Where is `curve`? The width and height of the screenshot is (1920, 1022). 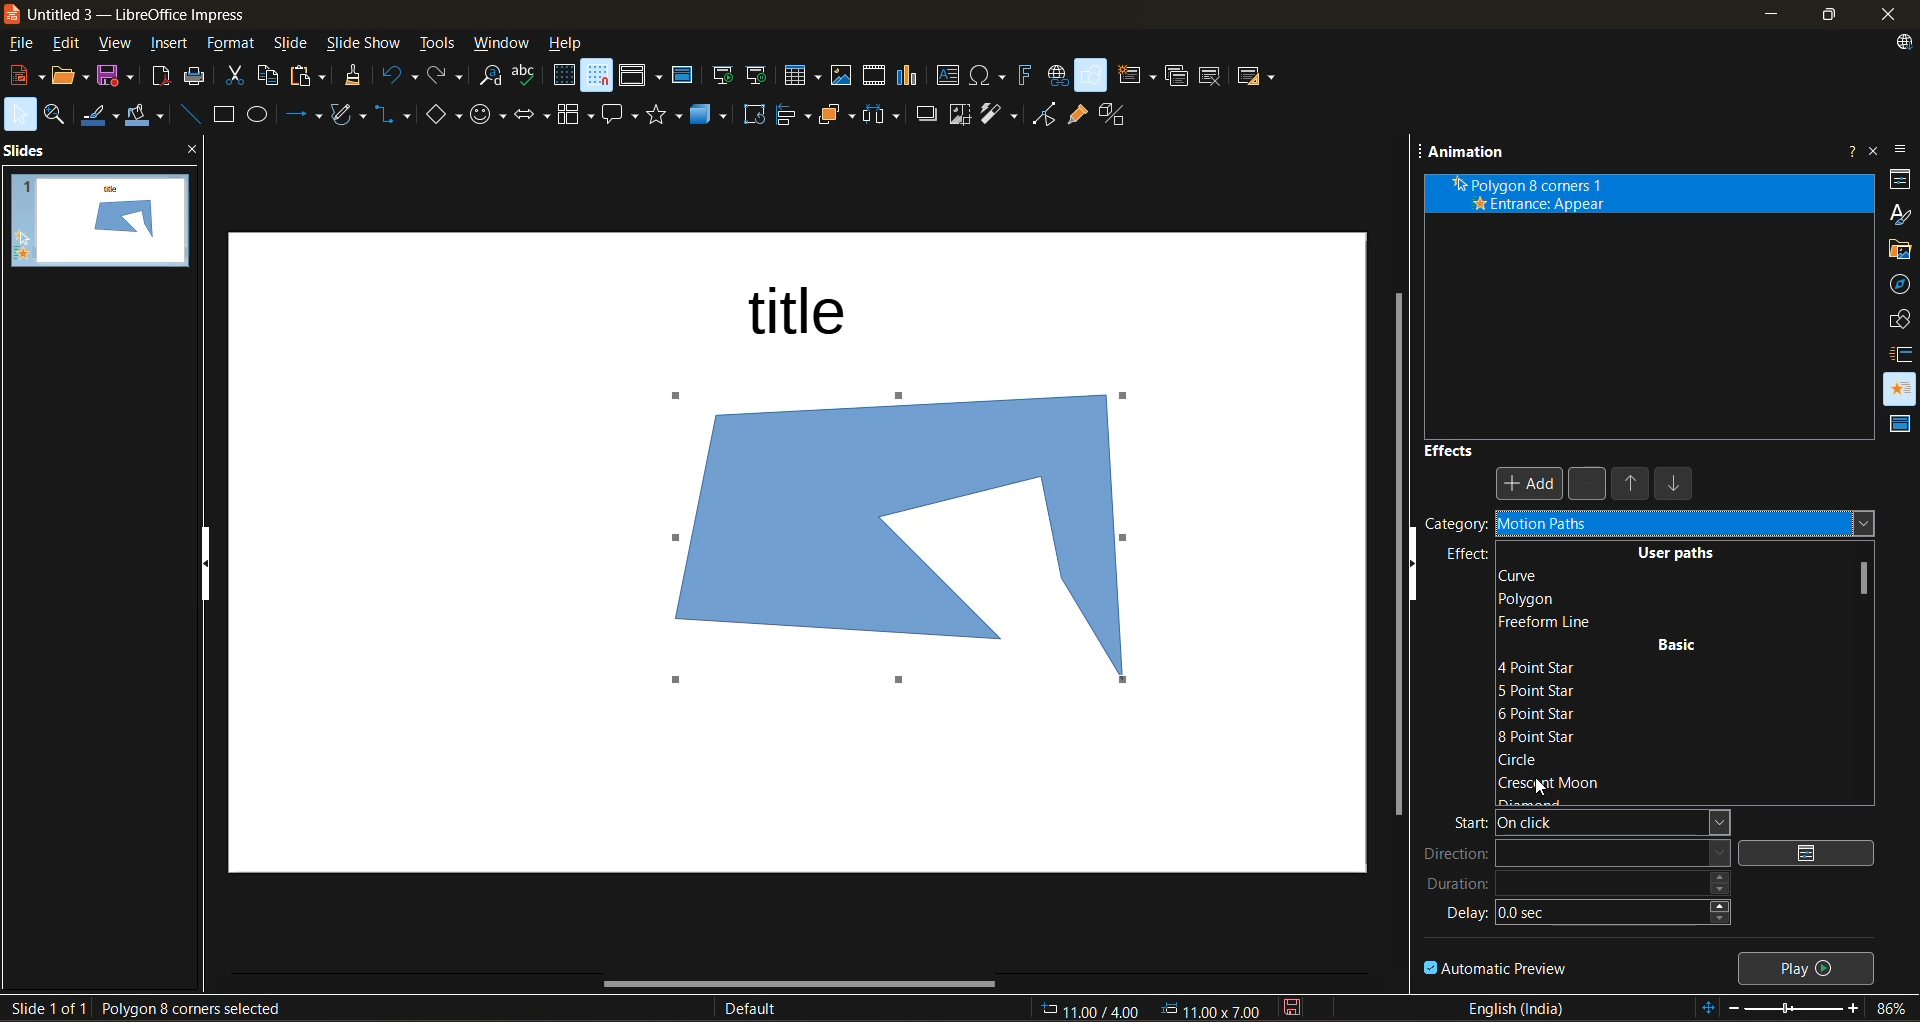 curve is located at coordinates (1525, 577).